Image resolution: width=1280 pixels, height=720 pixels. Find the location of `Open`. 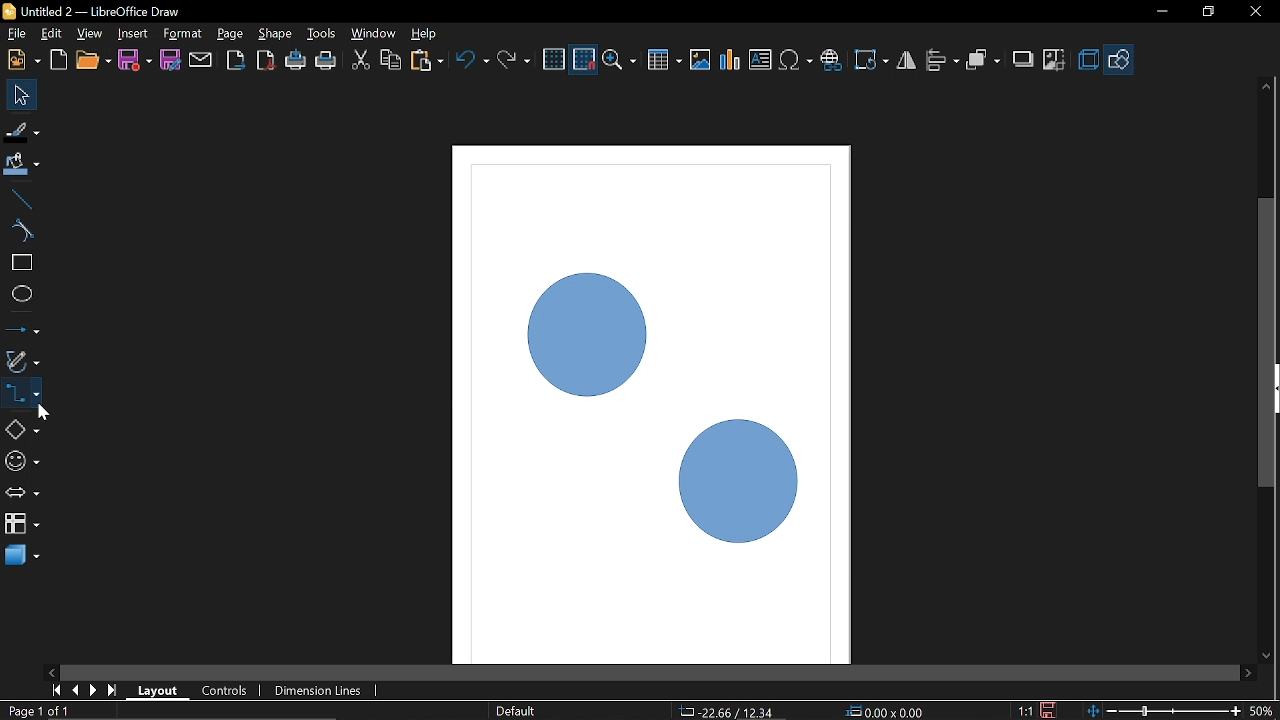

Open is located at coordinates (93, 60).